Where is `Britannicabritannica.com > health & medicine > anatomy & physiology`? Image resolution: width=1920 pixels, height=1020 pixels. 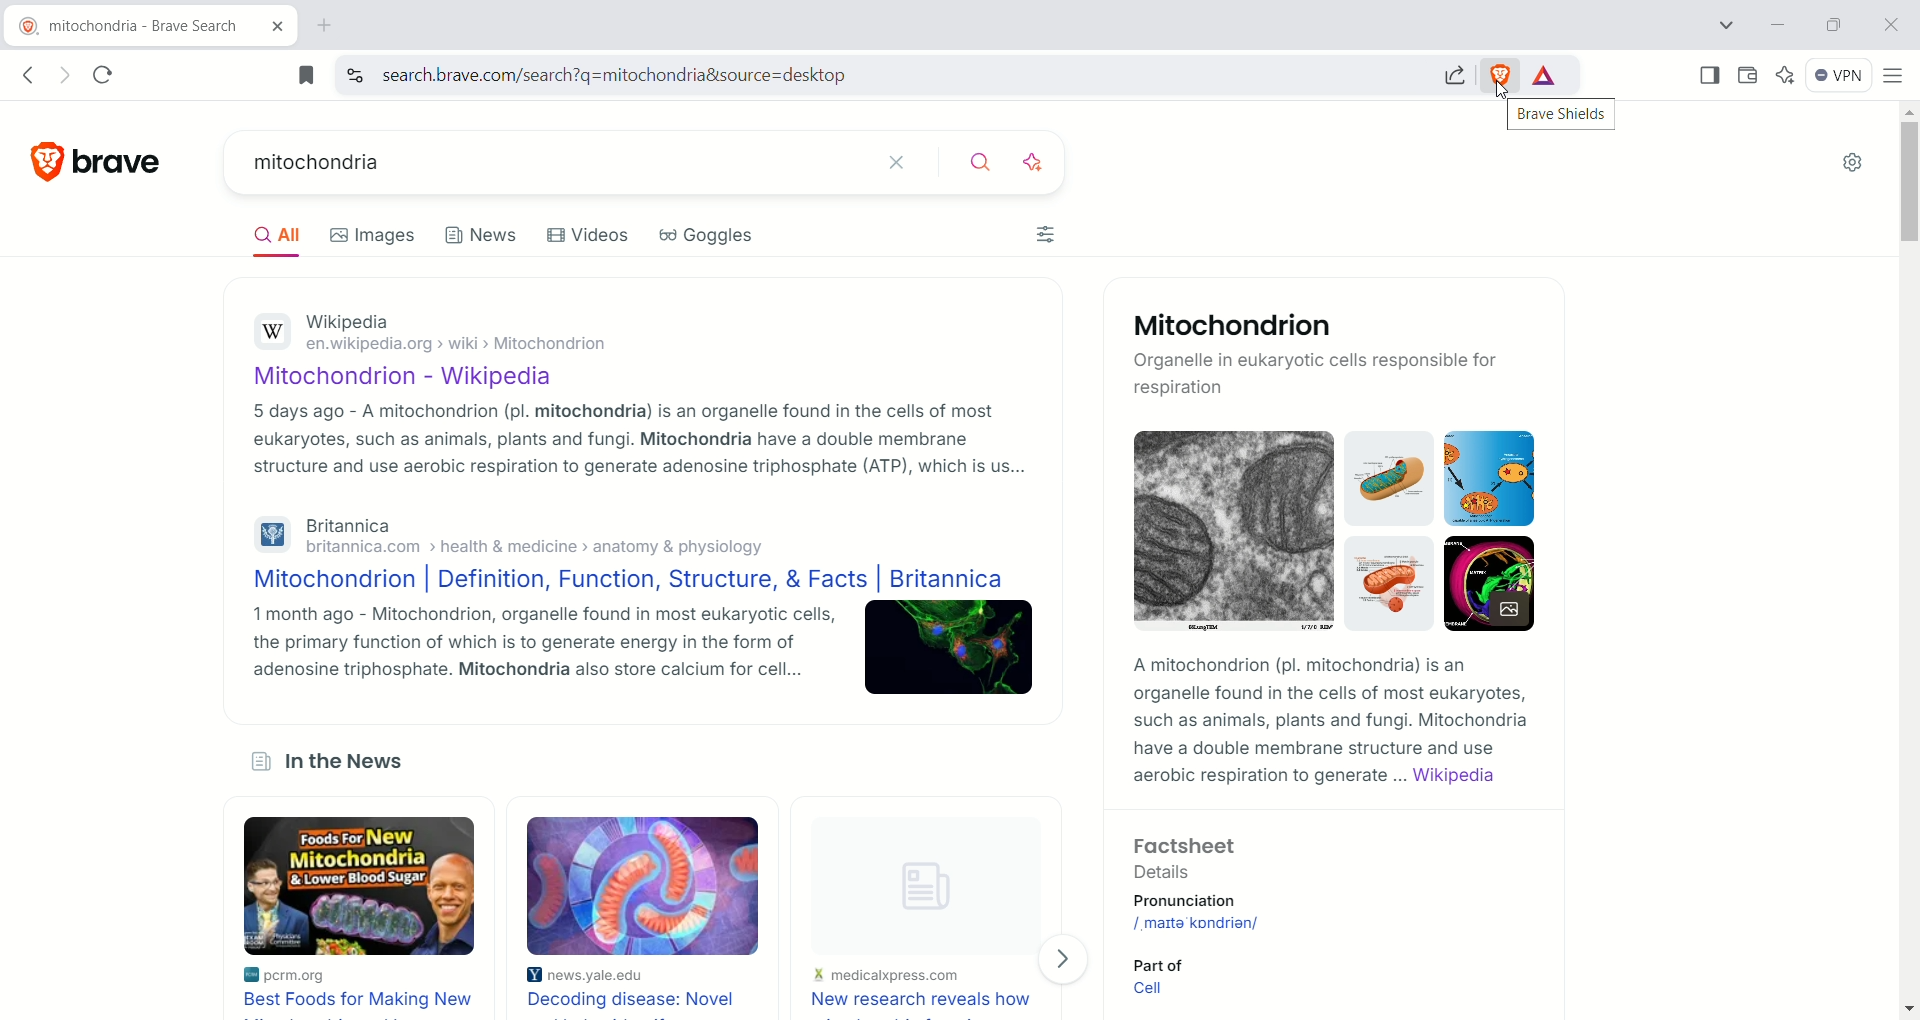
Britannicabritannica.com > health & medicine > anatomy & physiology is located at coordinates (550, 536).